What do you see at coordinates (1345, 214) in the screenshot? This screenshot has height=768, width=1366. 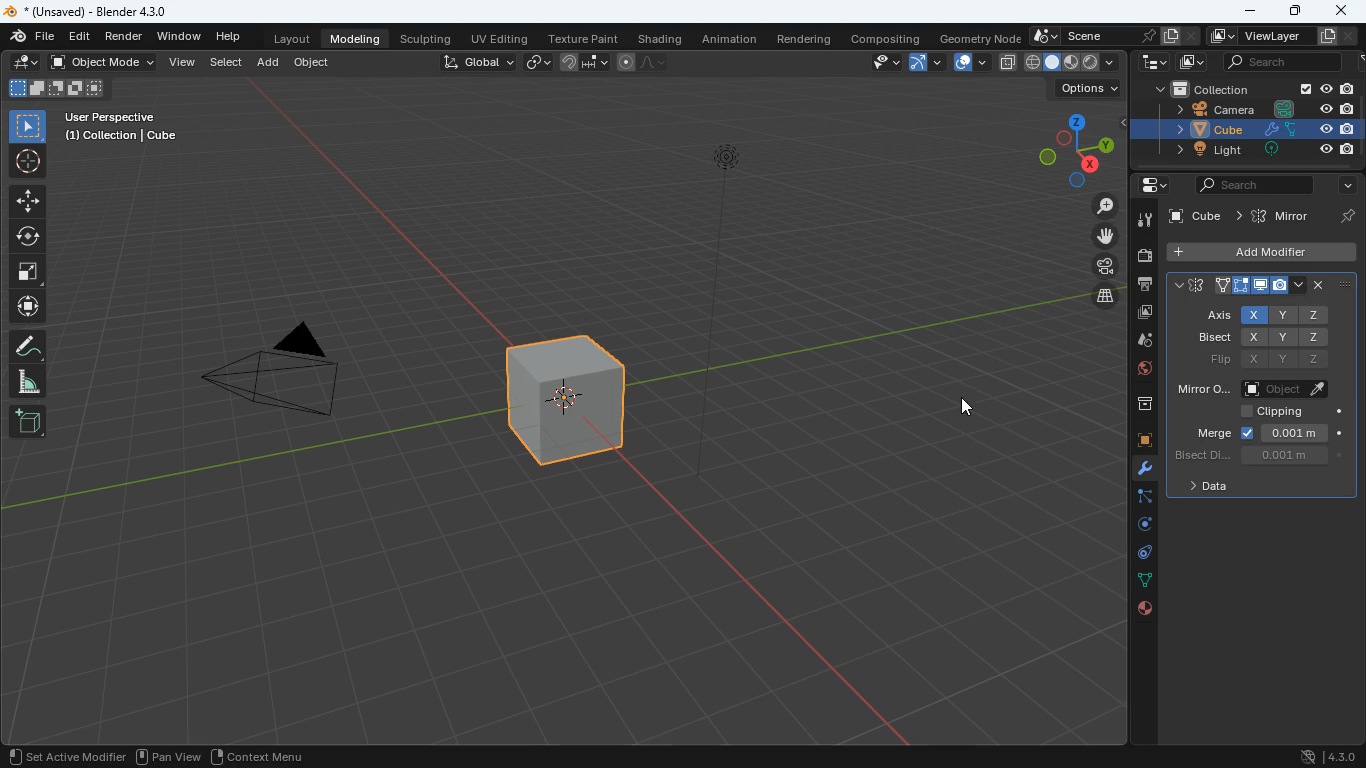 I see `` at bounding box center [1345, 214].